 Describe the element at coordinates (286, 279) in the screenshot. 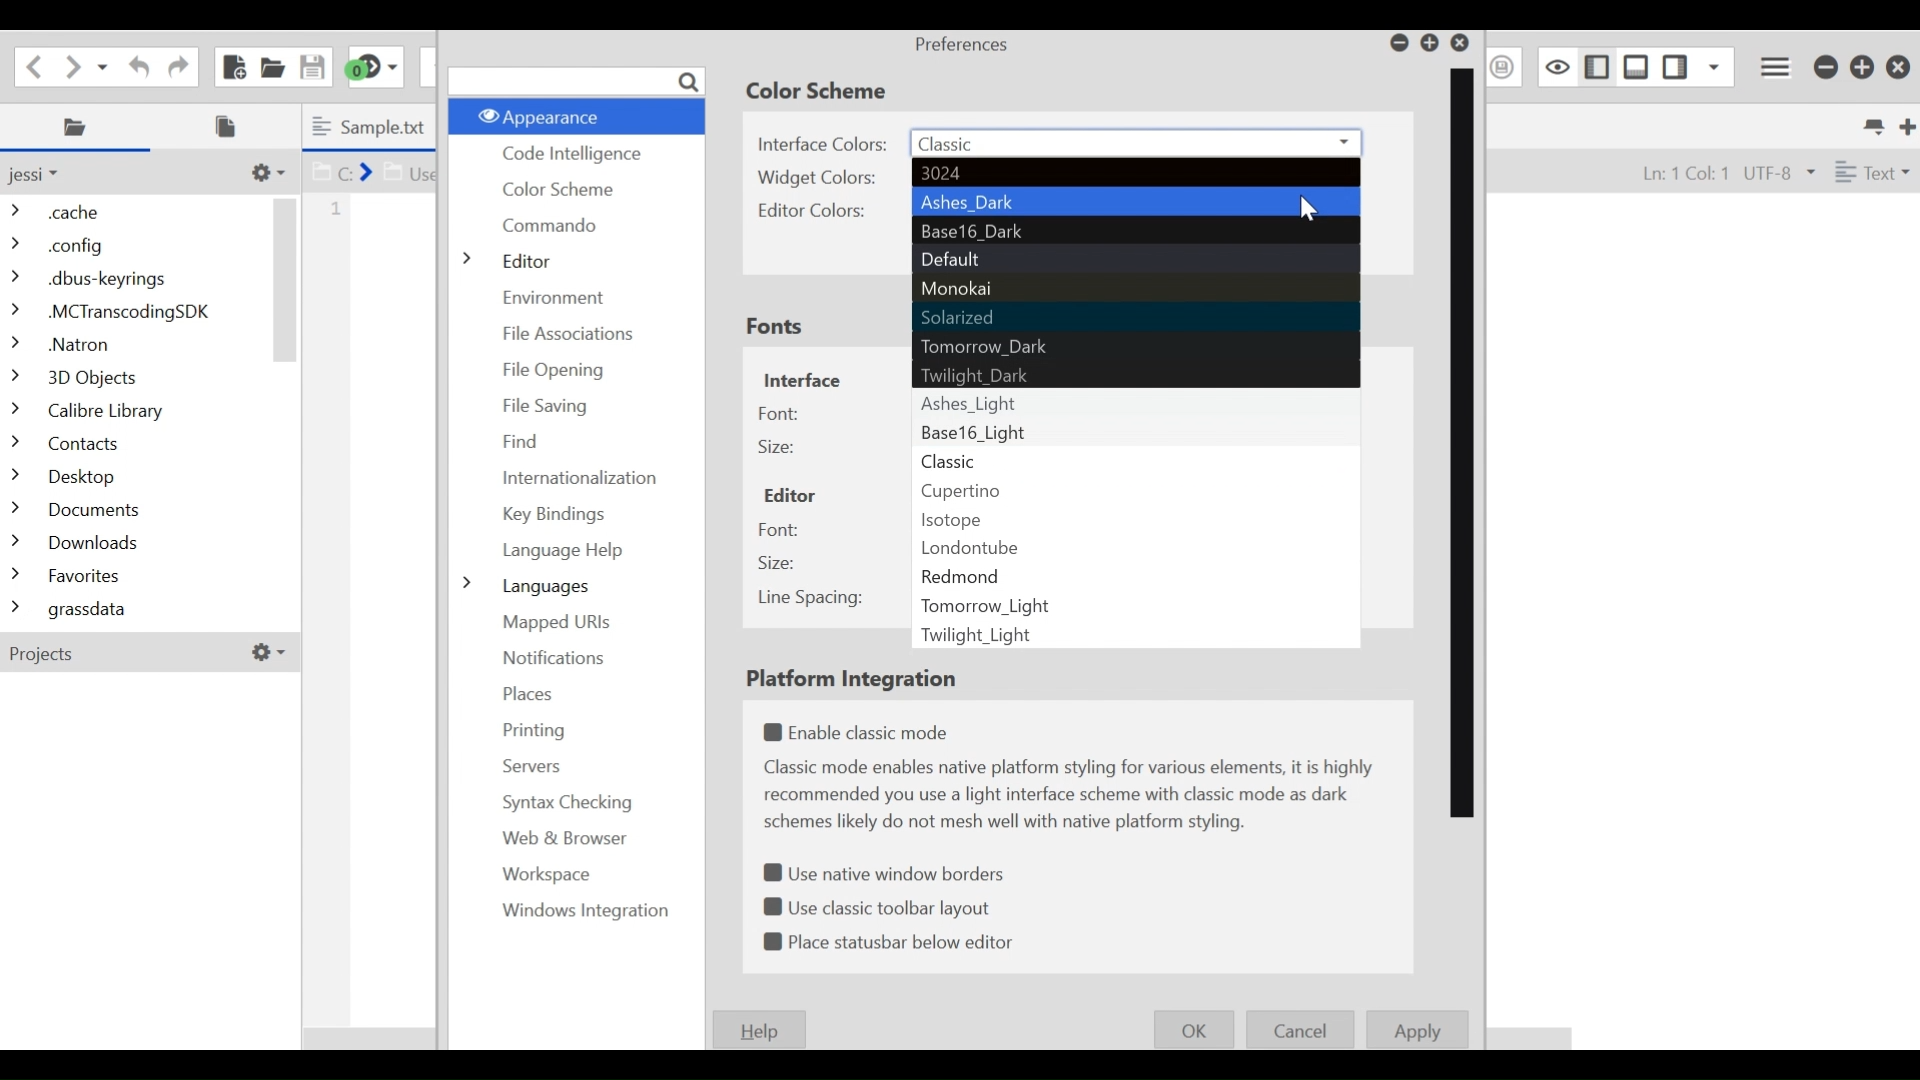

I see `Vertical Scroll bar` at that location.